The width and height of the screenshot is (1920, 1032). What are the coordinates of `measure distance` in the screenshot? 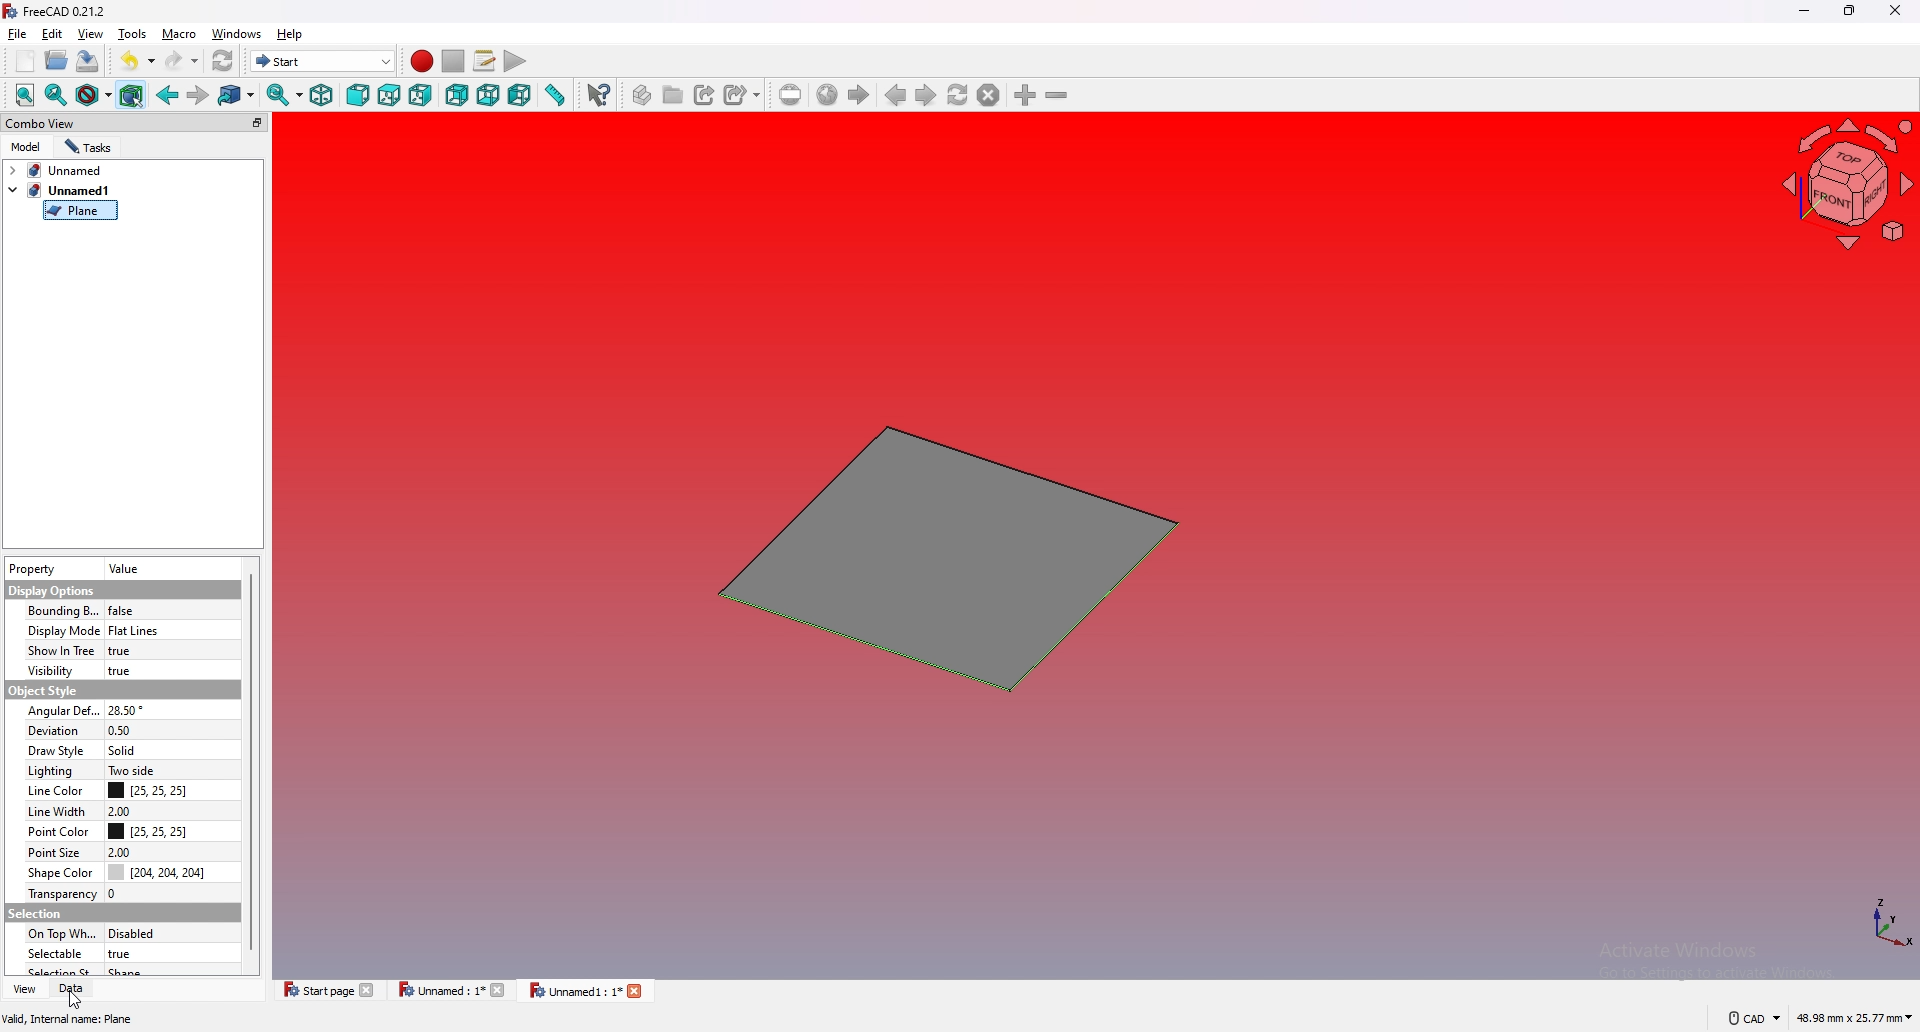 It's located at (554, 94).